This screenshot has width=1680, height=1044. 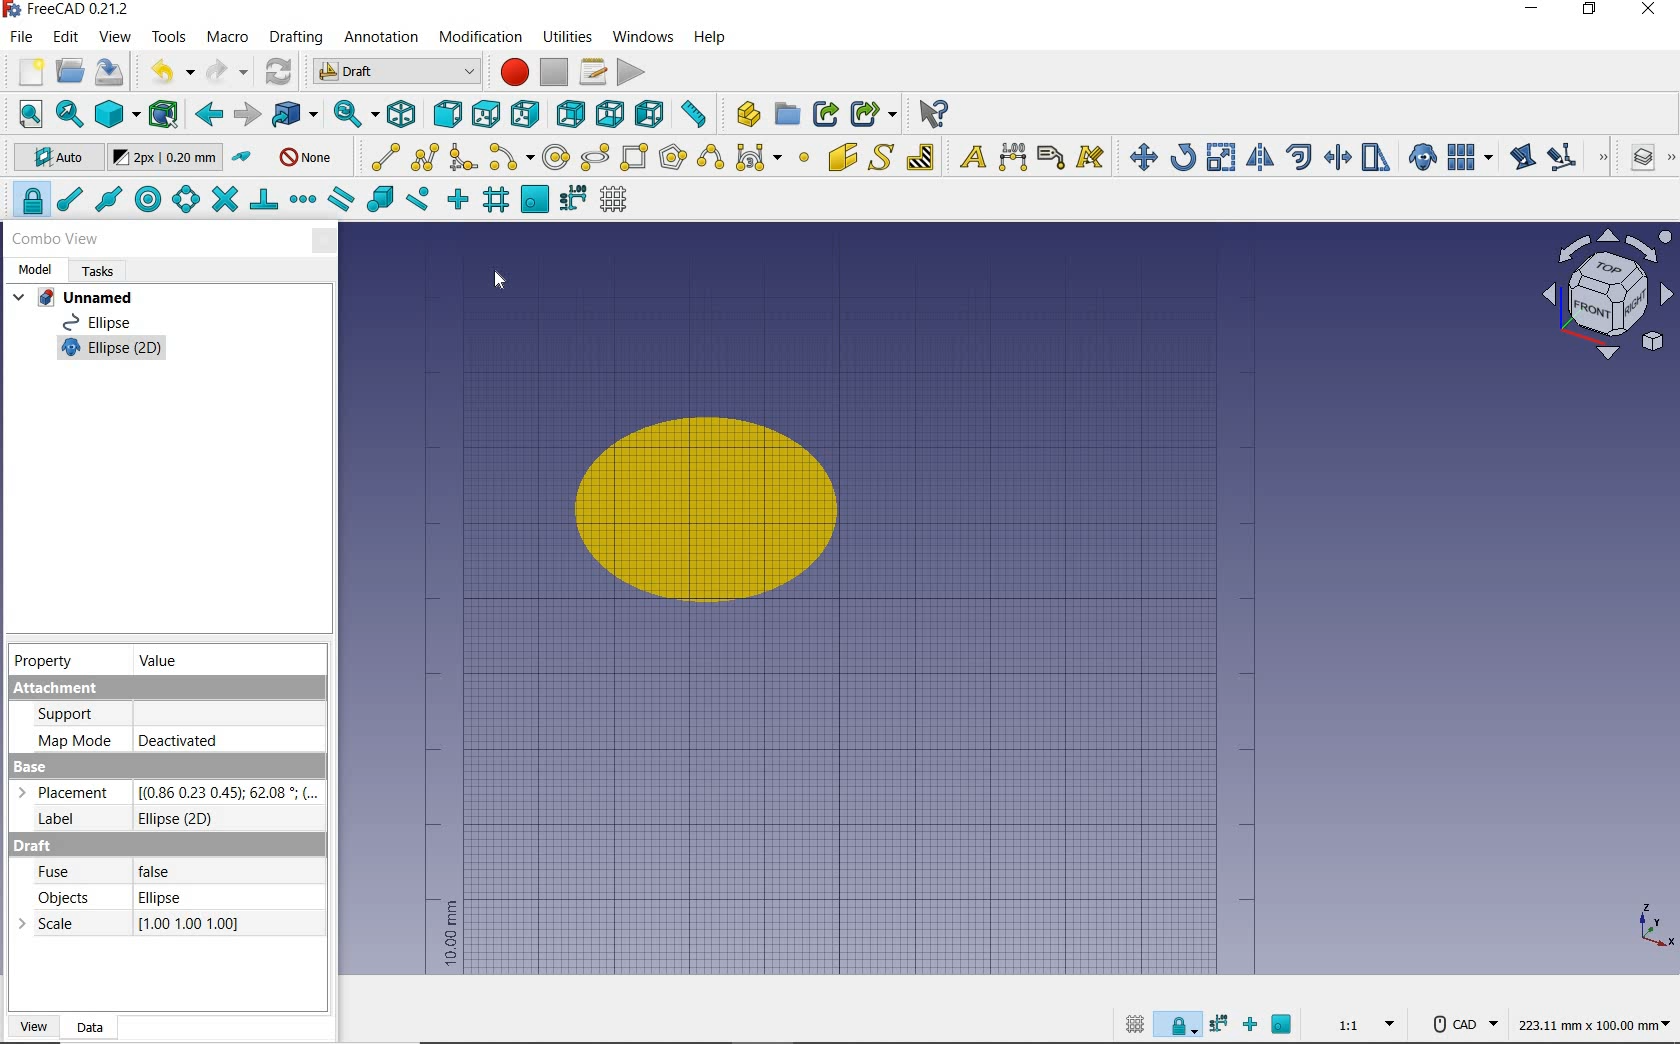 I want to click on property, so click(x=48, y=662).